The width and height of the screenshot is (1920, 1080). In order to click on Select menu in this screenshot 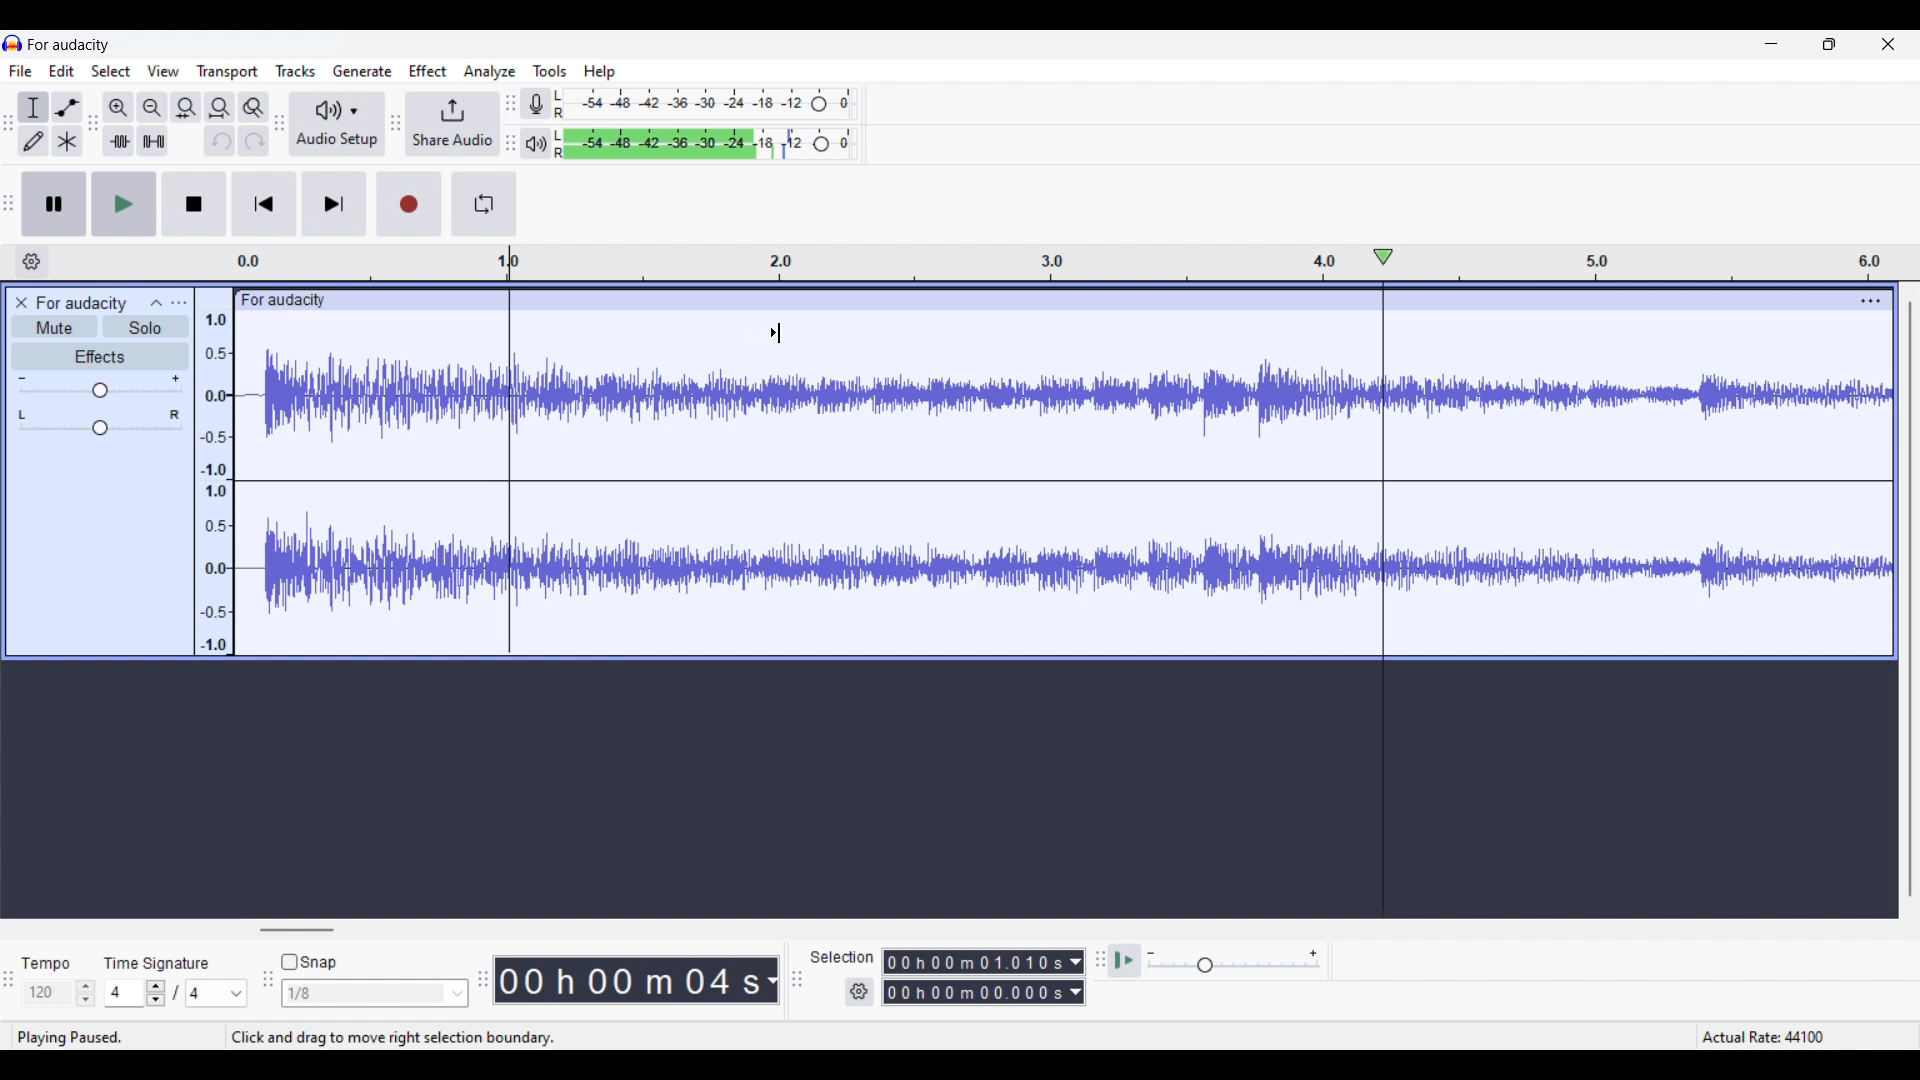, I will do `click(111, 71)`.